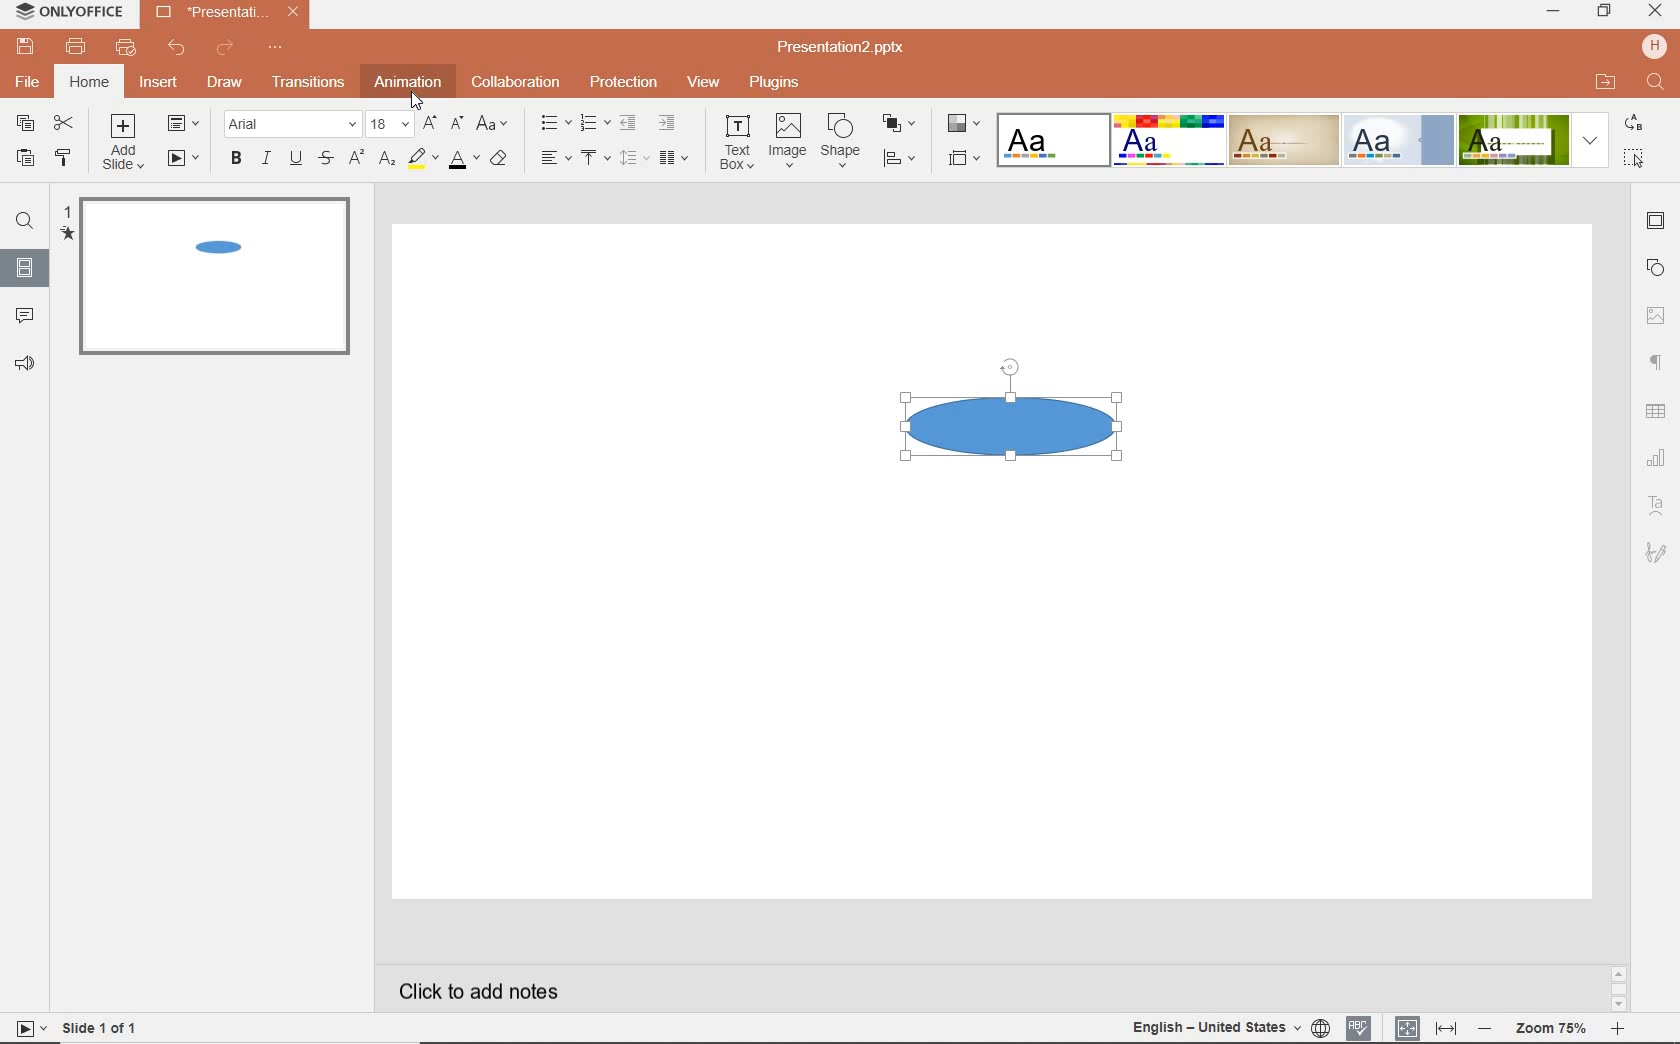  Describe the element at coordinates (275, 47) in the screenshot. I see `customize quick access toolbar` at that location.